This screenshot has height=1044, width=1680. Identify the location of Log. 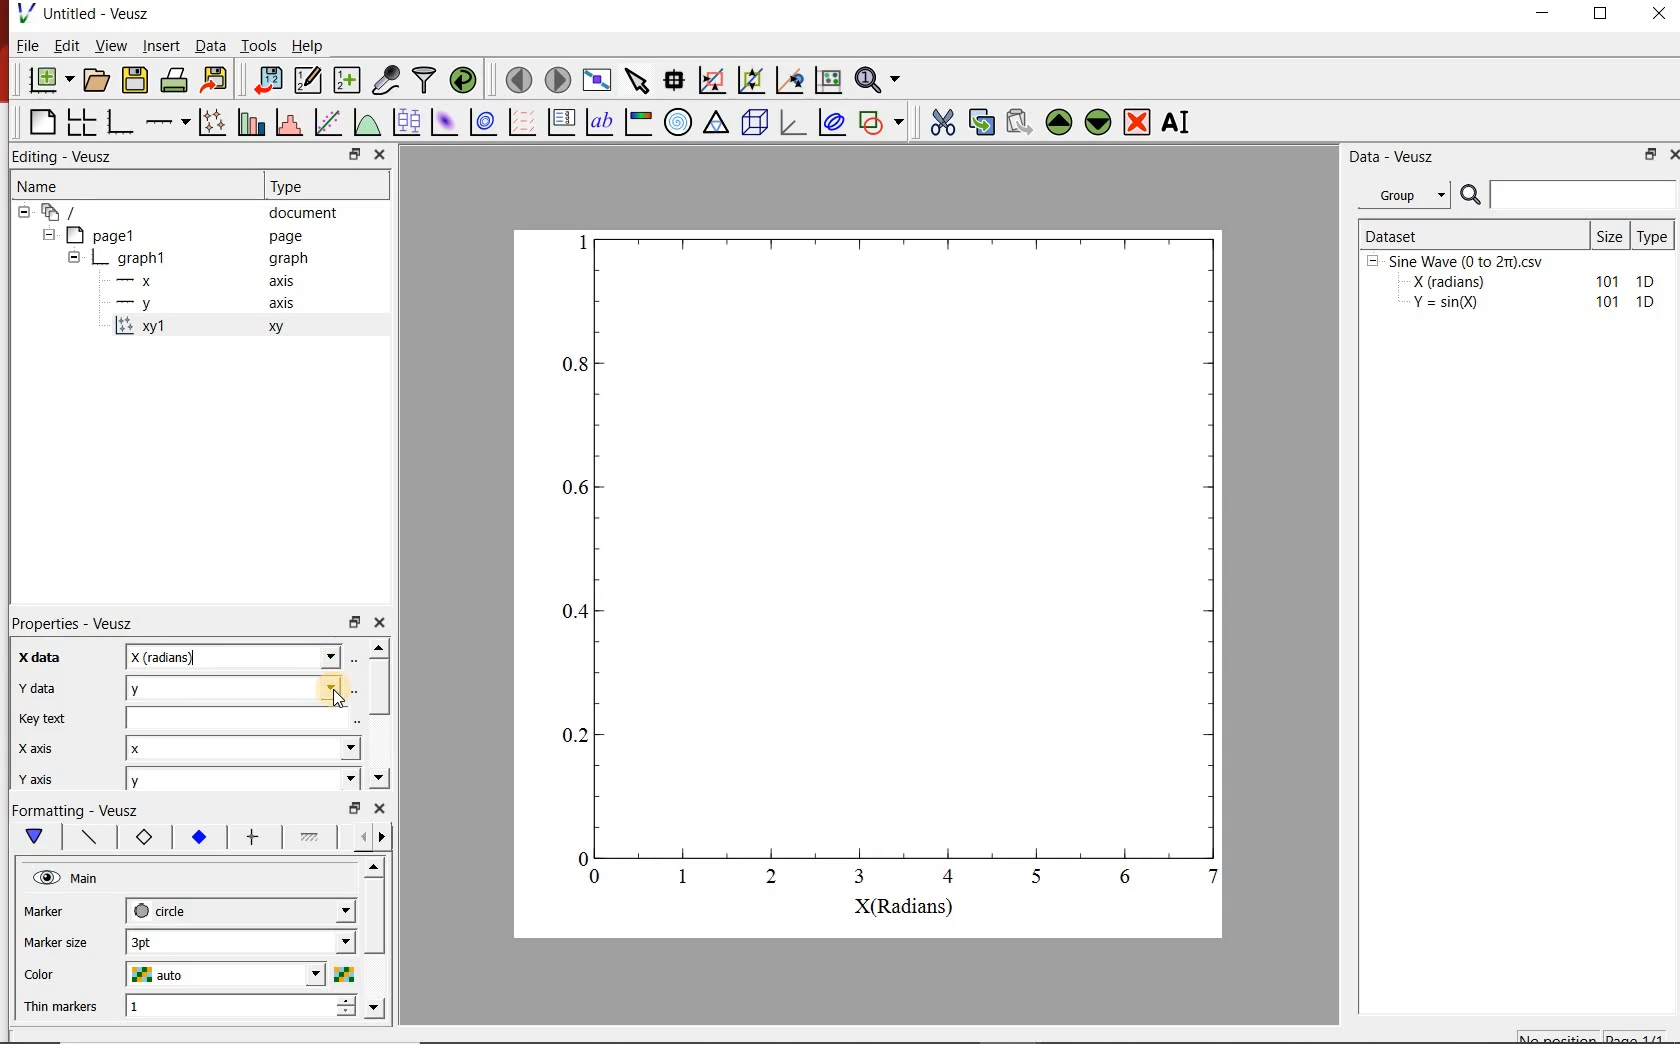
(34, 746).